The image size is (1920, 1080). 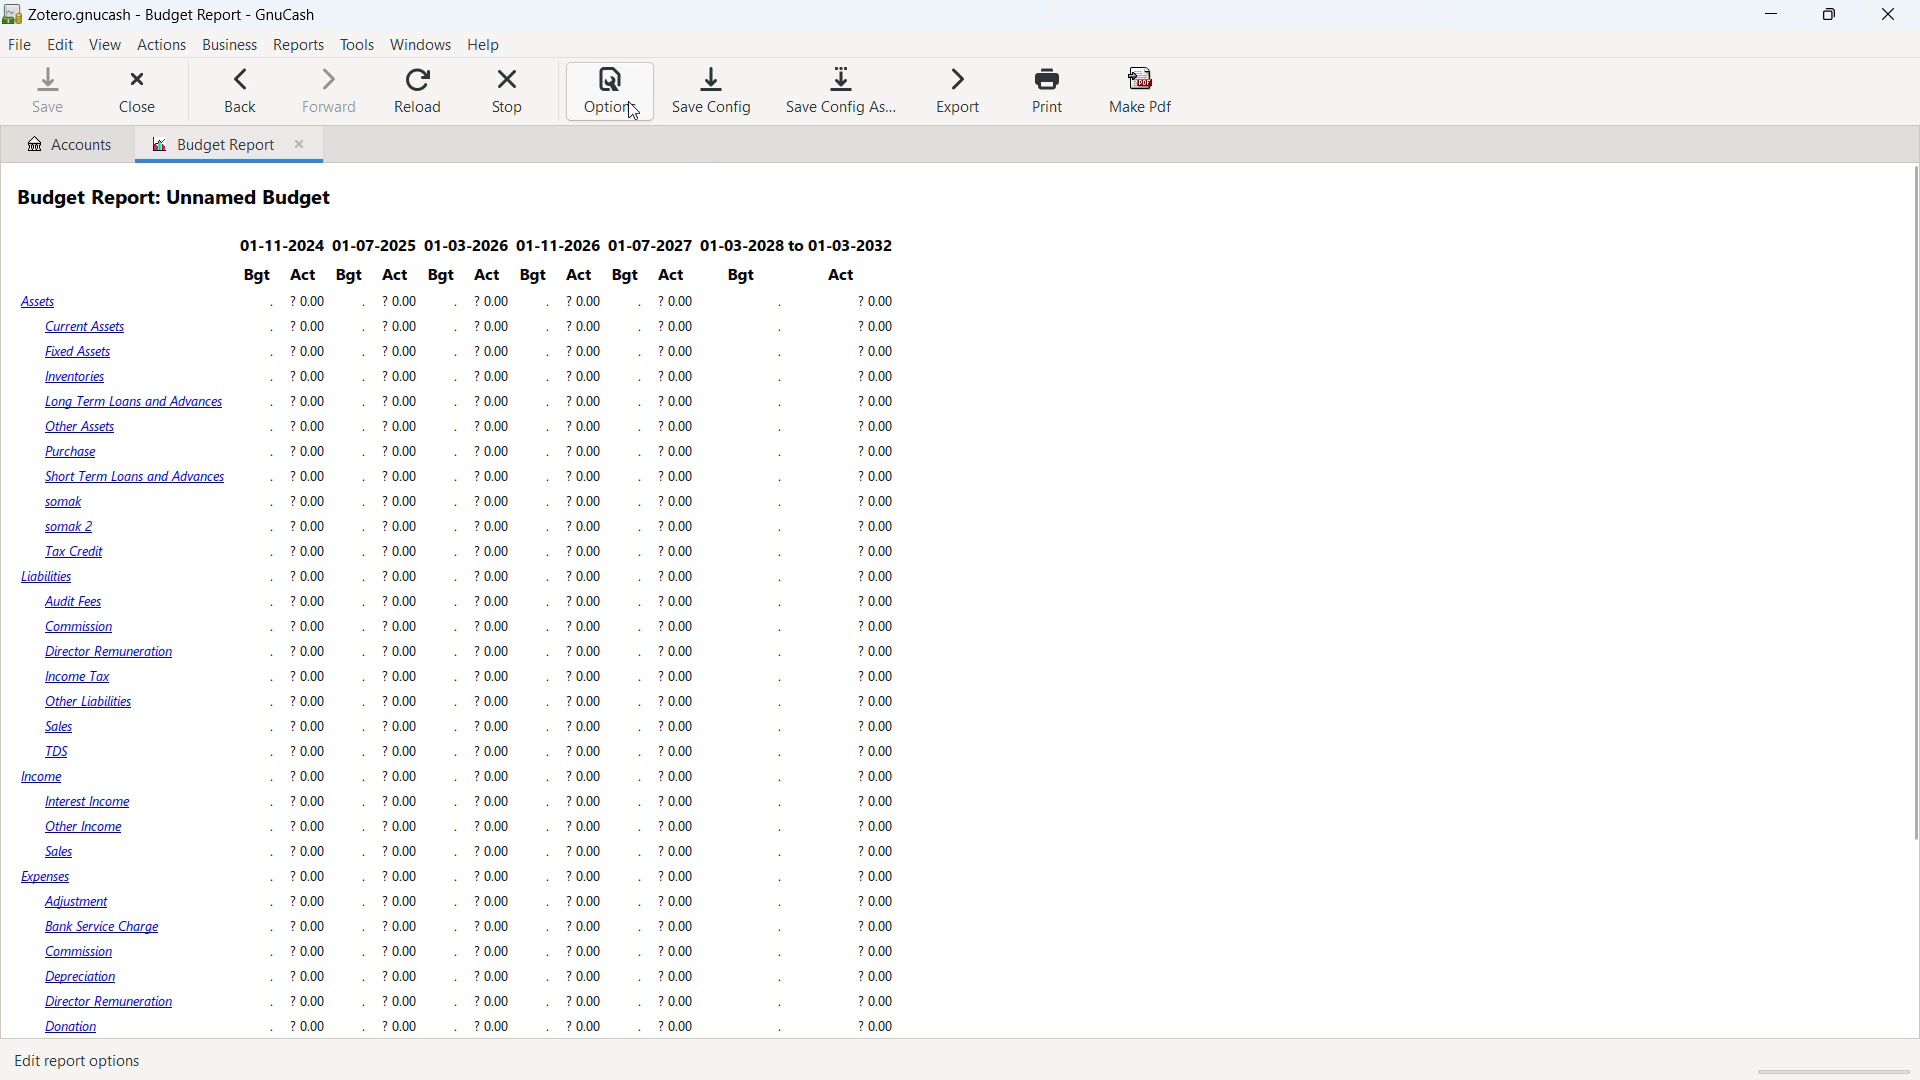 What do you see at coordinates (1048, 90) in the screenshot?
I see `print` at bounding box center [1048, 90].